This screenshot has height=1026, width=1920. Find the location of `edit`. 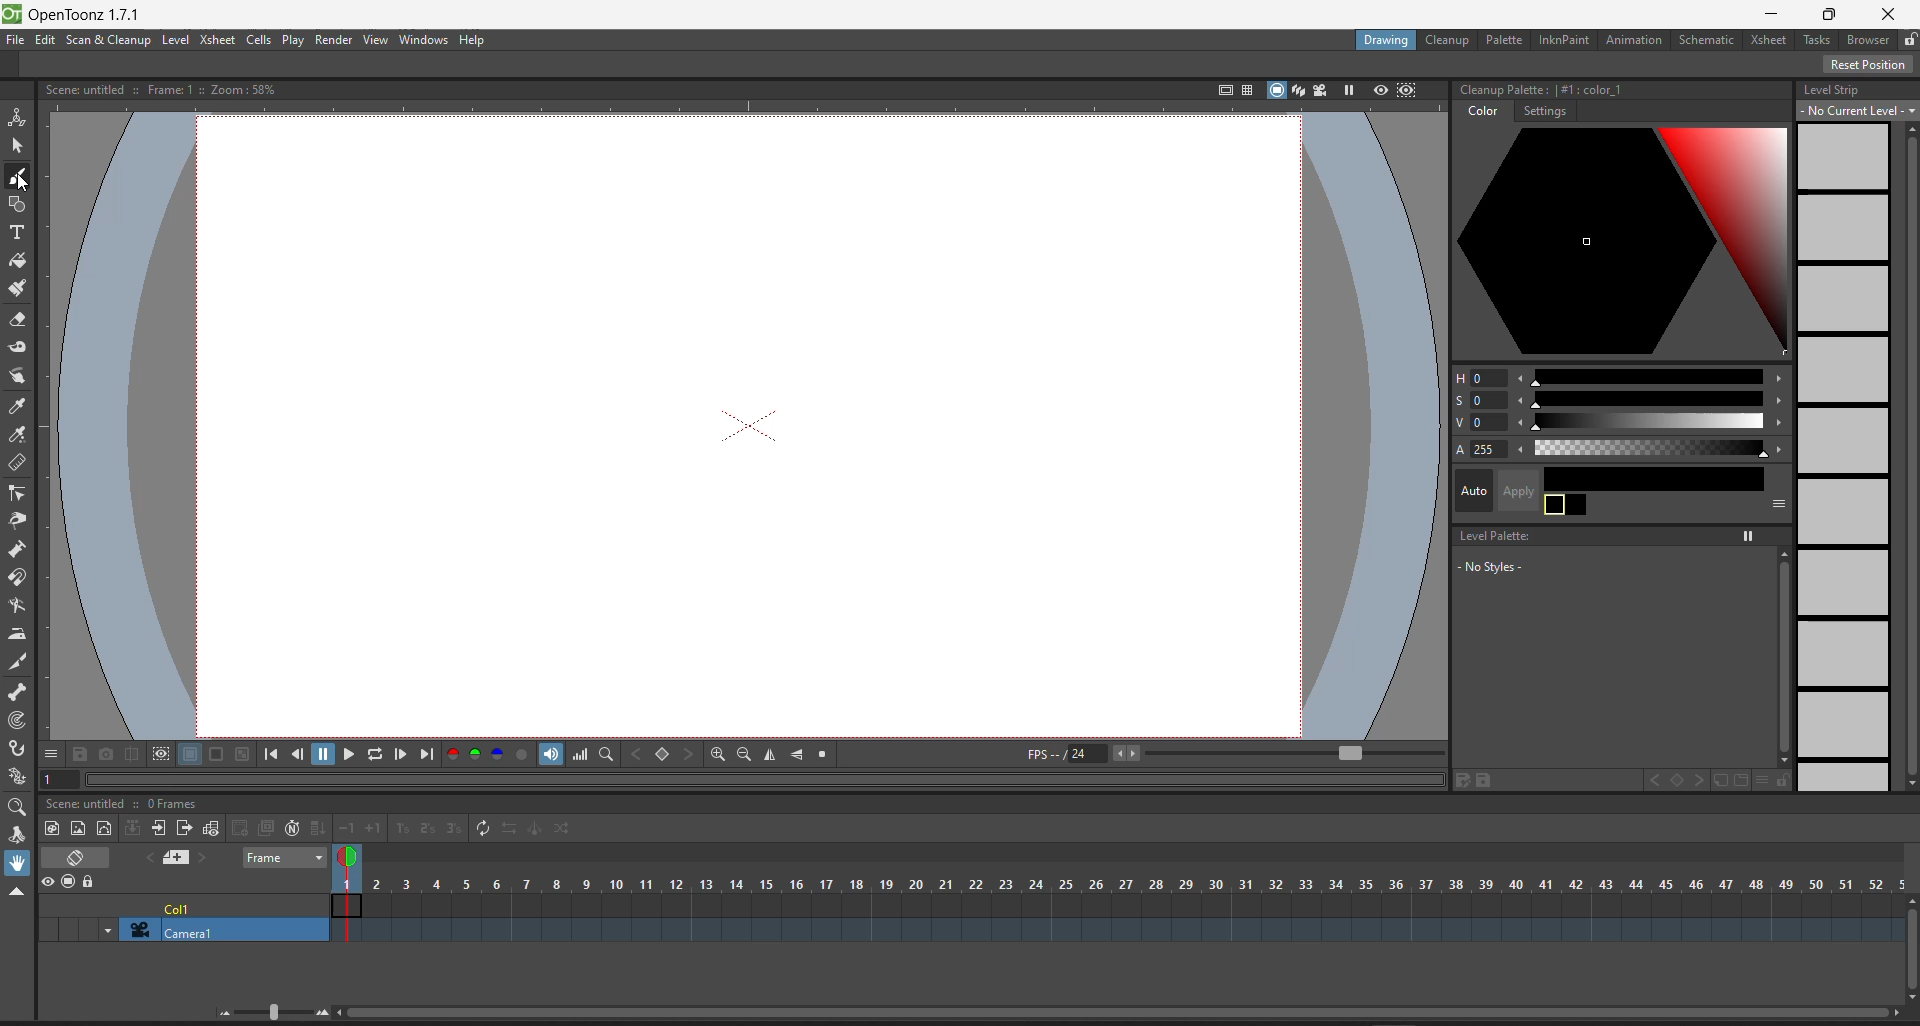

edit is located at coordinates (48, 42).